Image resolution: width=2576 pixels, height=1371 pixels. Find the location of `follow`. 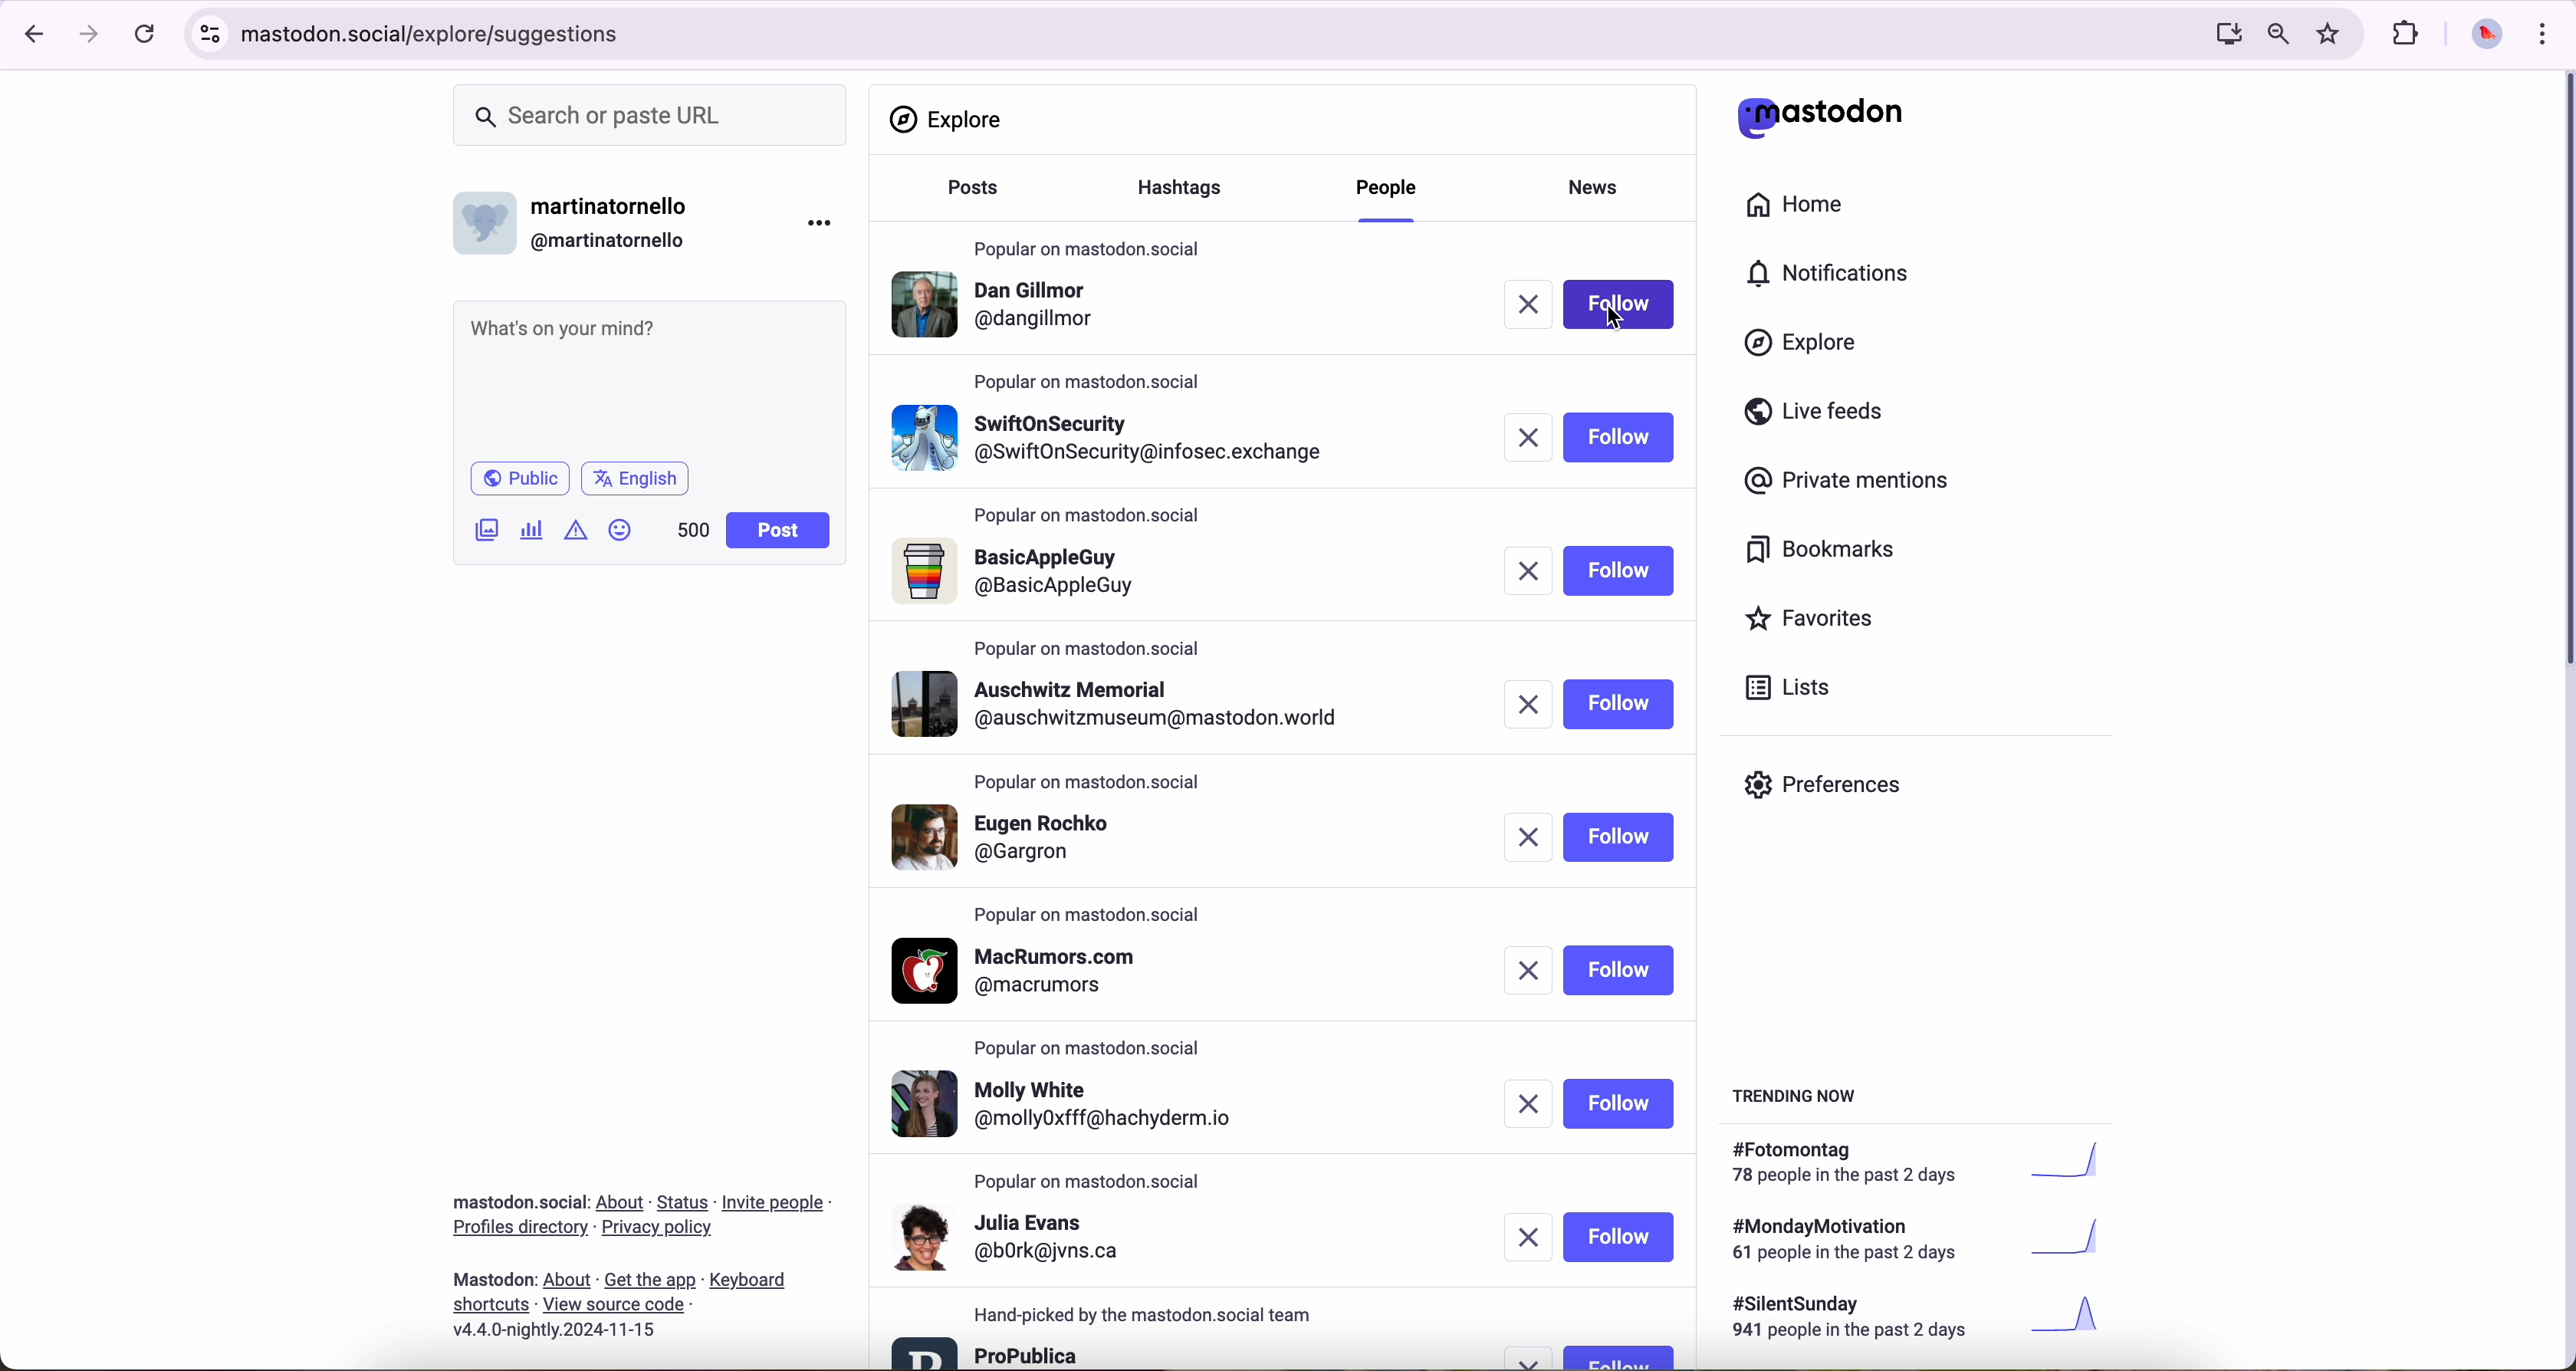

follow is located at coordinates (1619, 438).